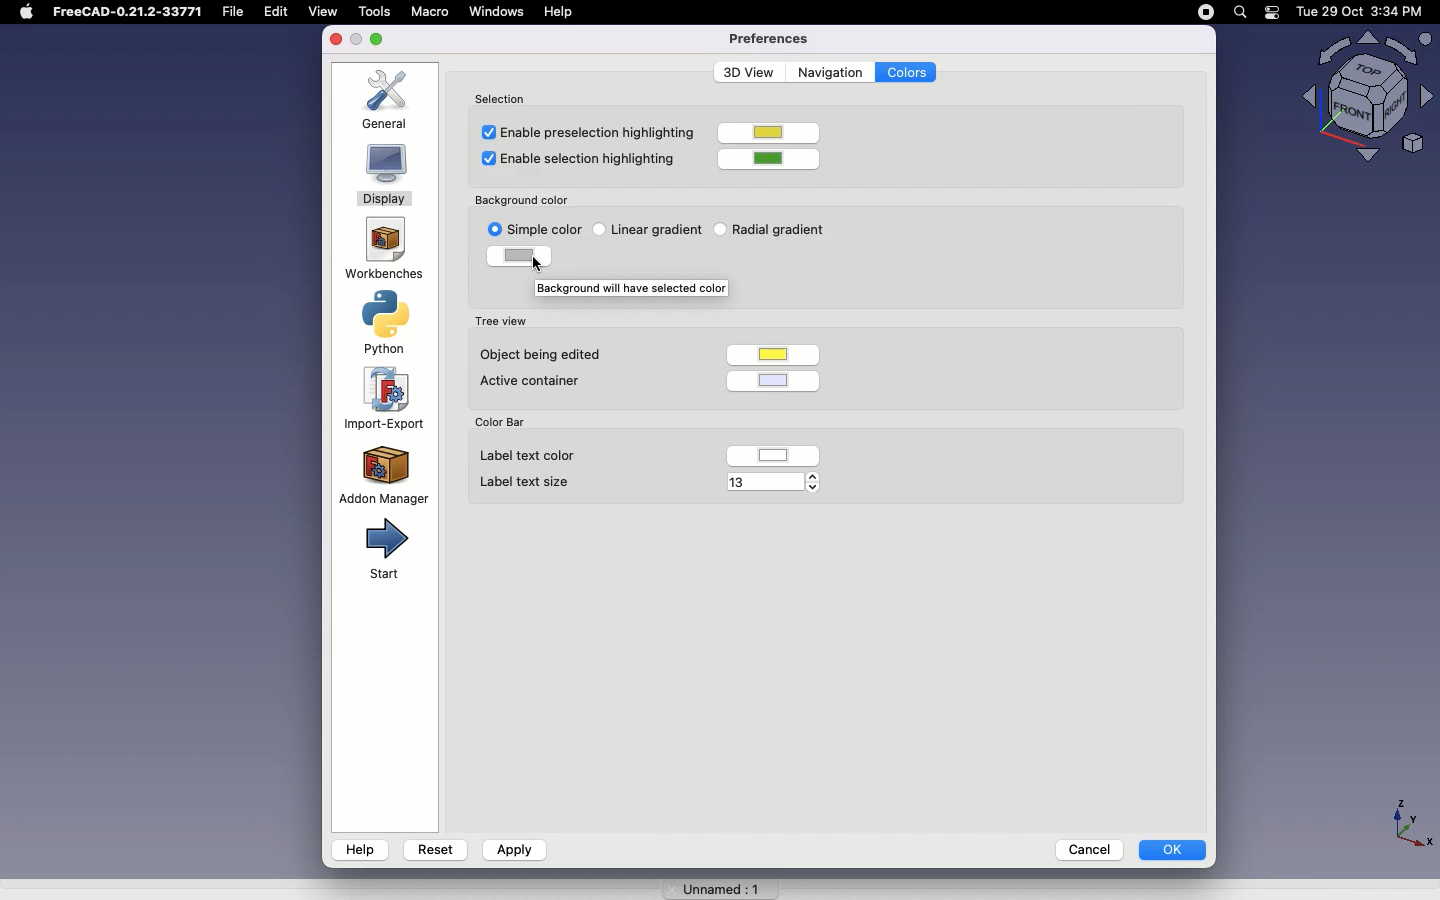 The width and height of the screenshot is (1440, 900). What do you see at coordinates (26, 12) in the screenshot?
I see `Apple Logo` at bounding box center [26, 12].